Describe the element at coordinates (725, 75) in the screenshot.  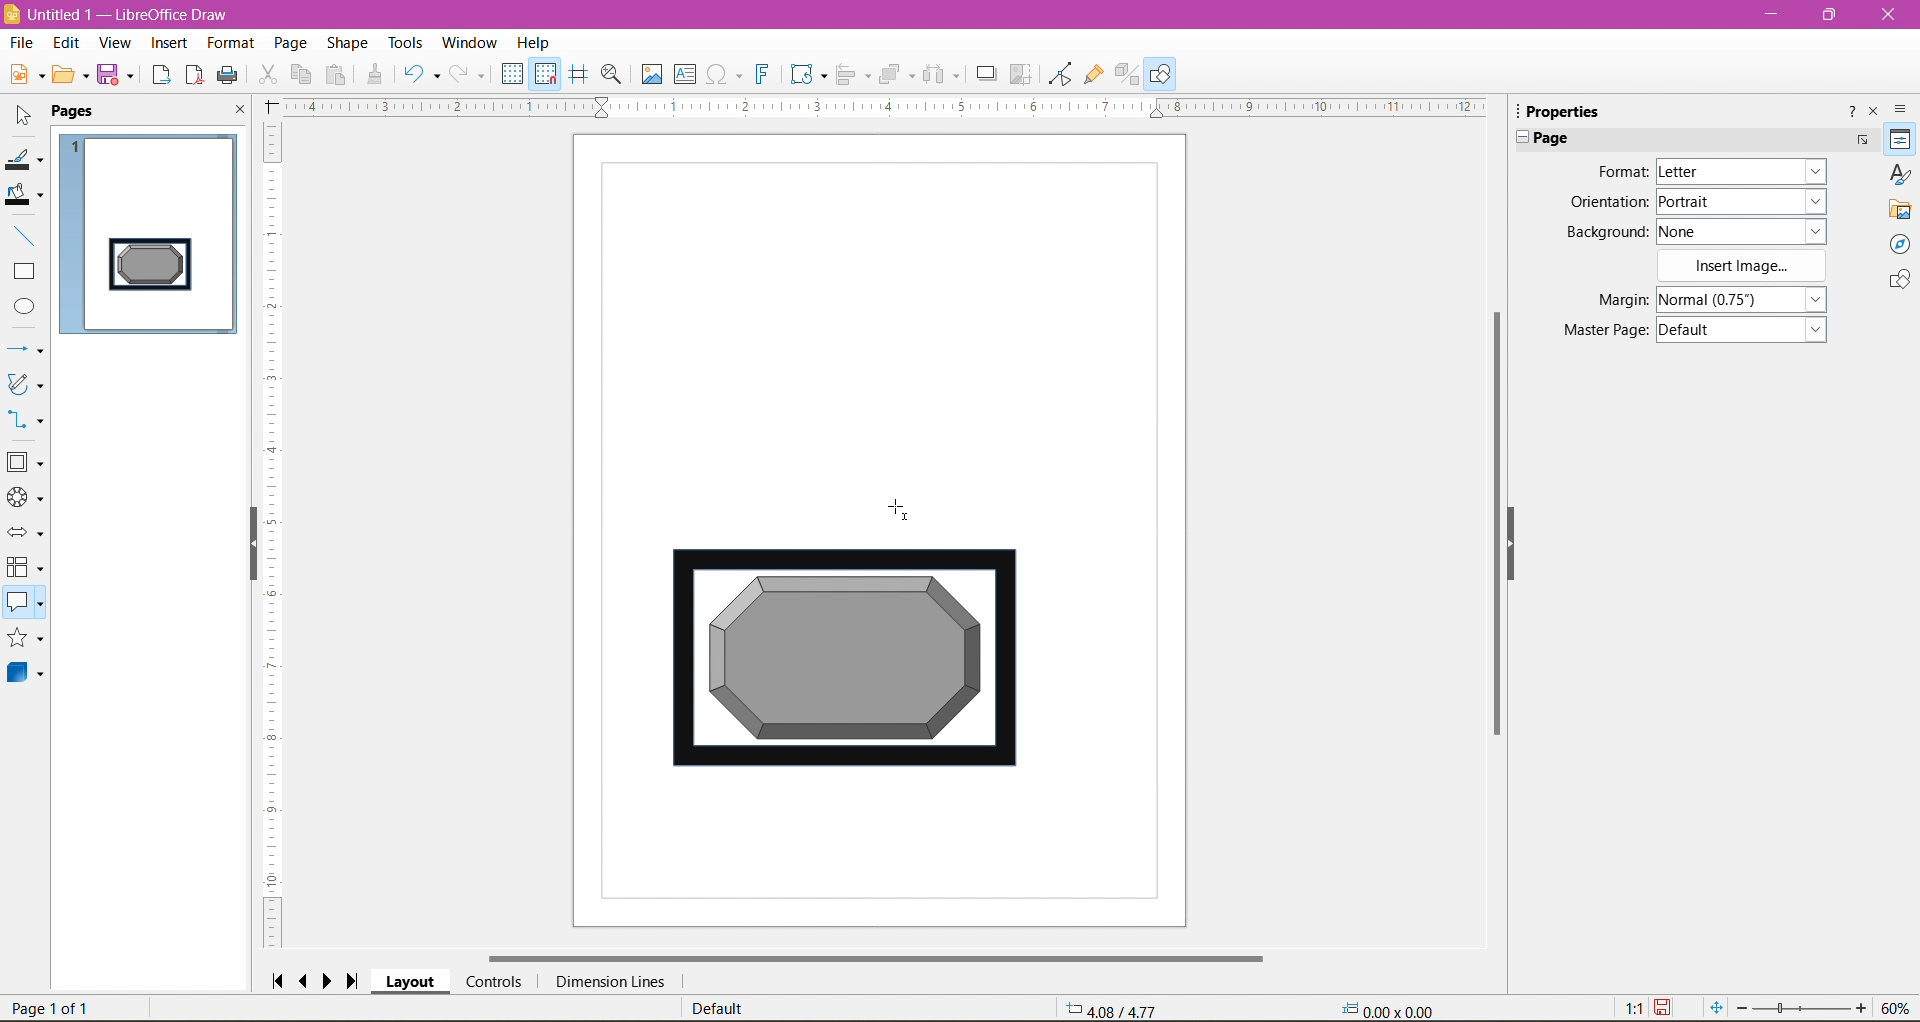
I see ` Insert Special Characters` at that location.